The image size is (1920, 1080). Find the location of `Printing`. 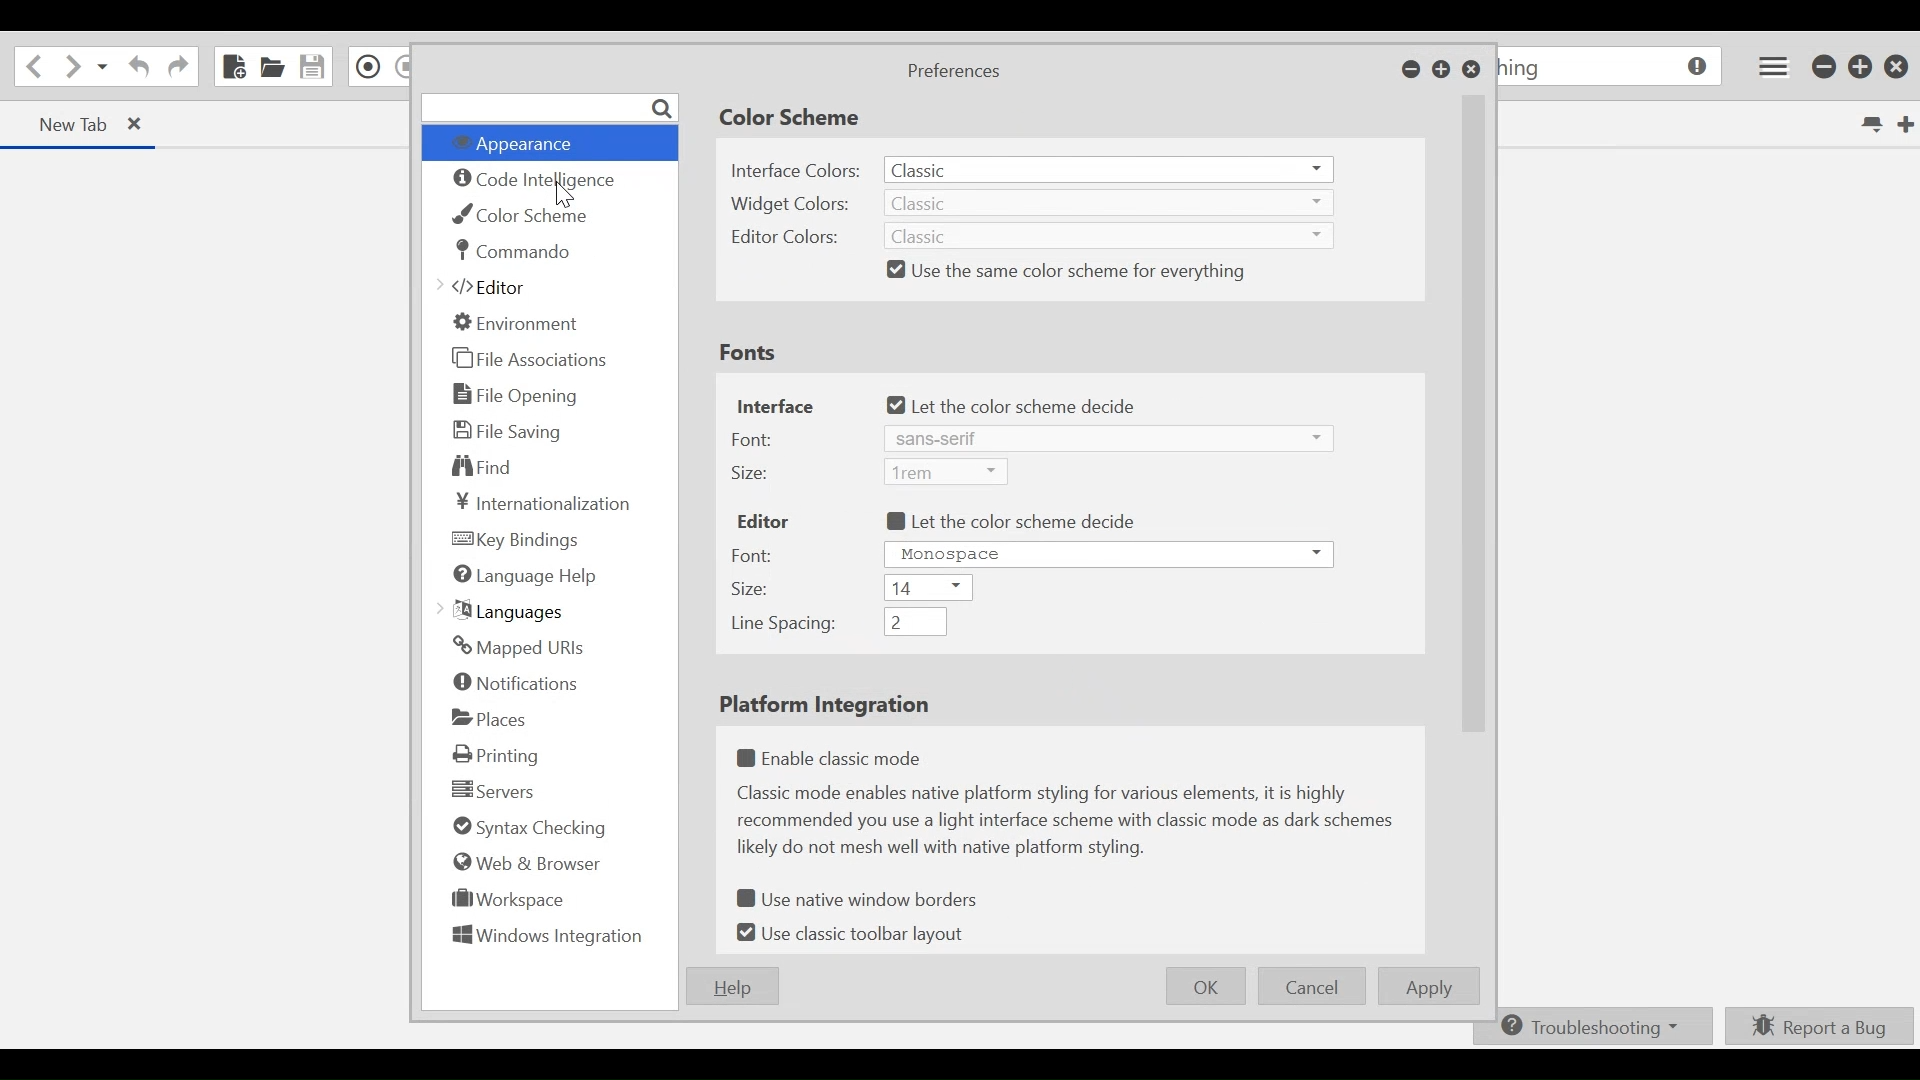

Printing is located at coordinates (502, 754).